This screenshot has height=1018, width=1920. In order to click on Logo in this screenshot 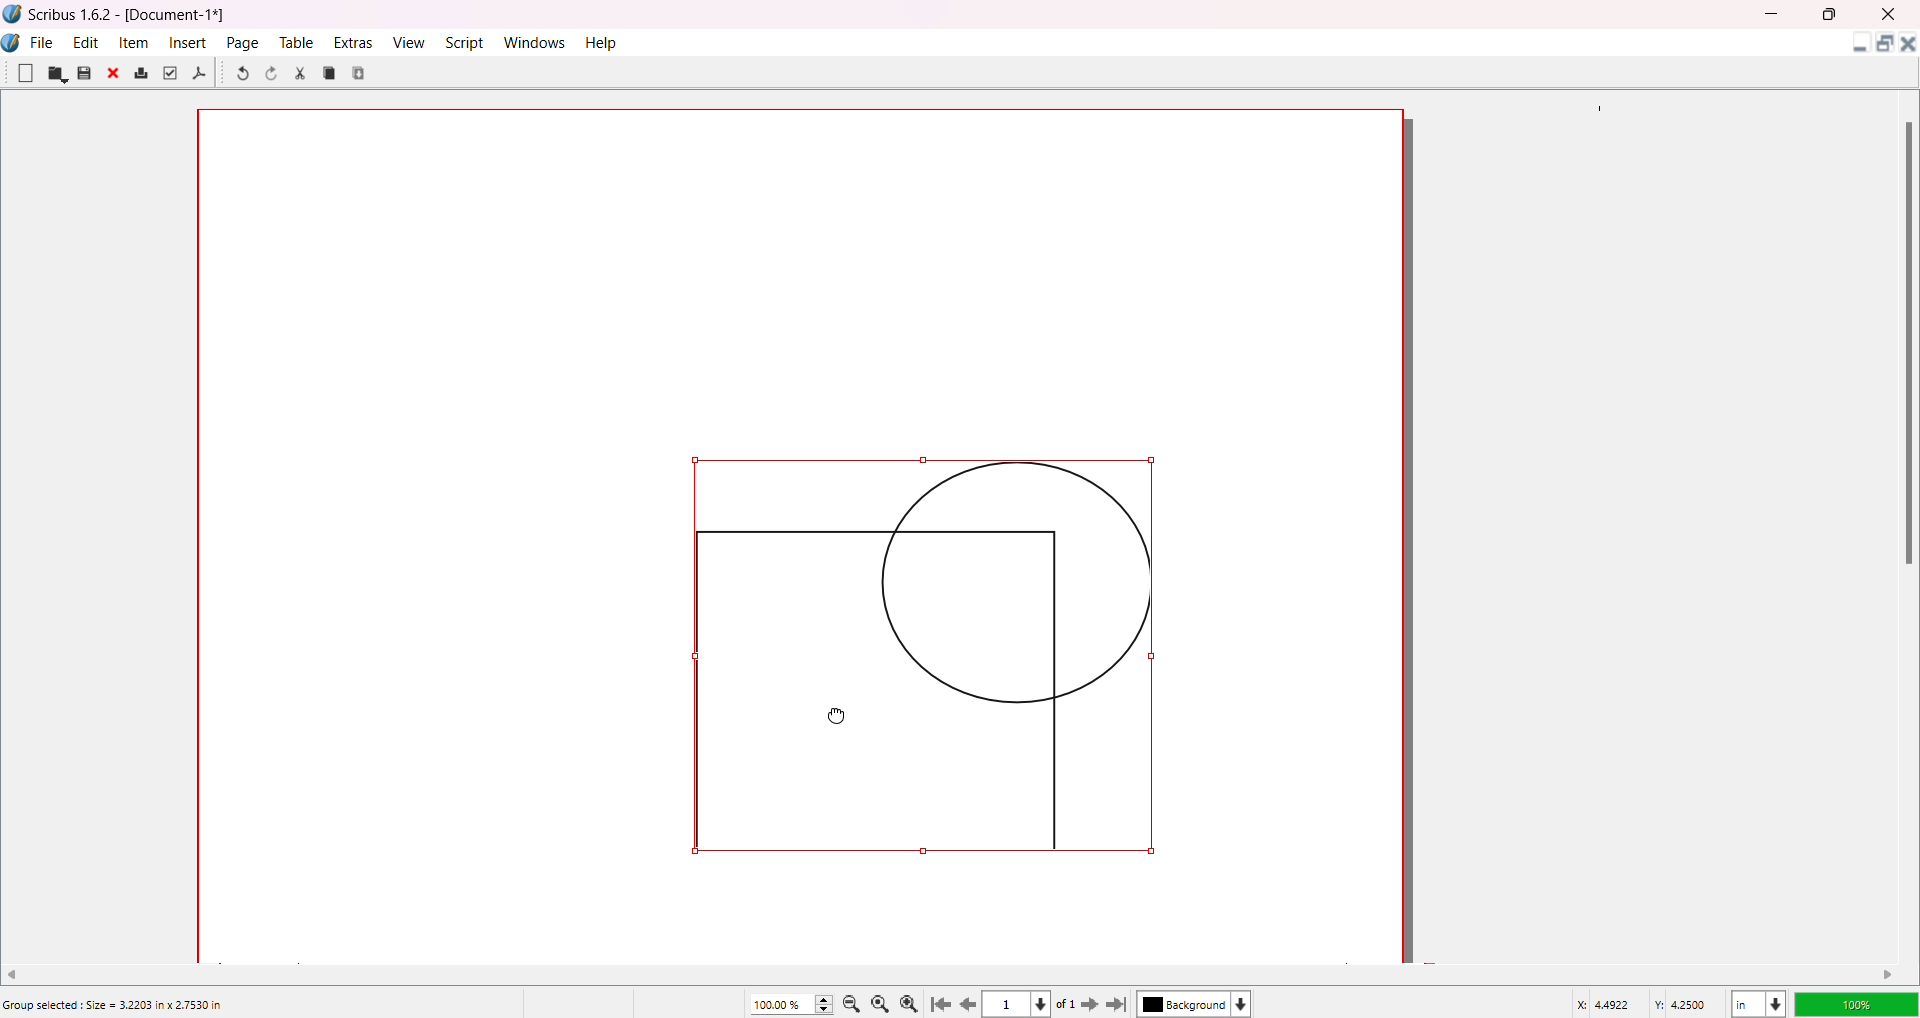, I will do `click(14, 43)`.